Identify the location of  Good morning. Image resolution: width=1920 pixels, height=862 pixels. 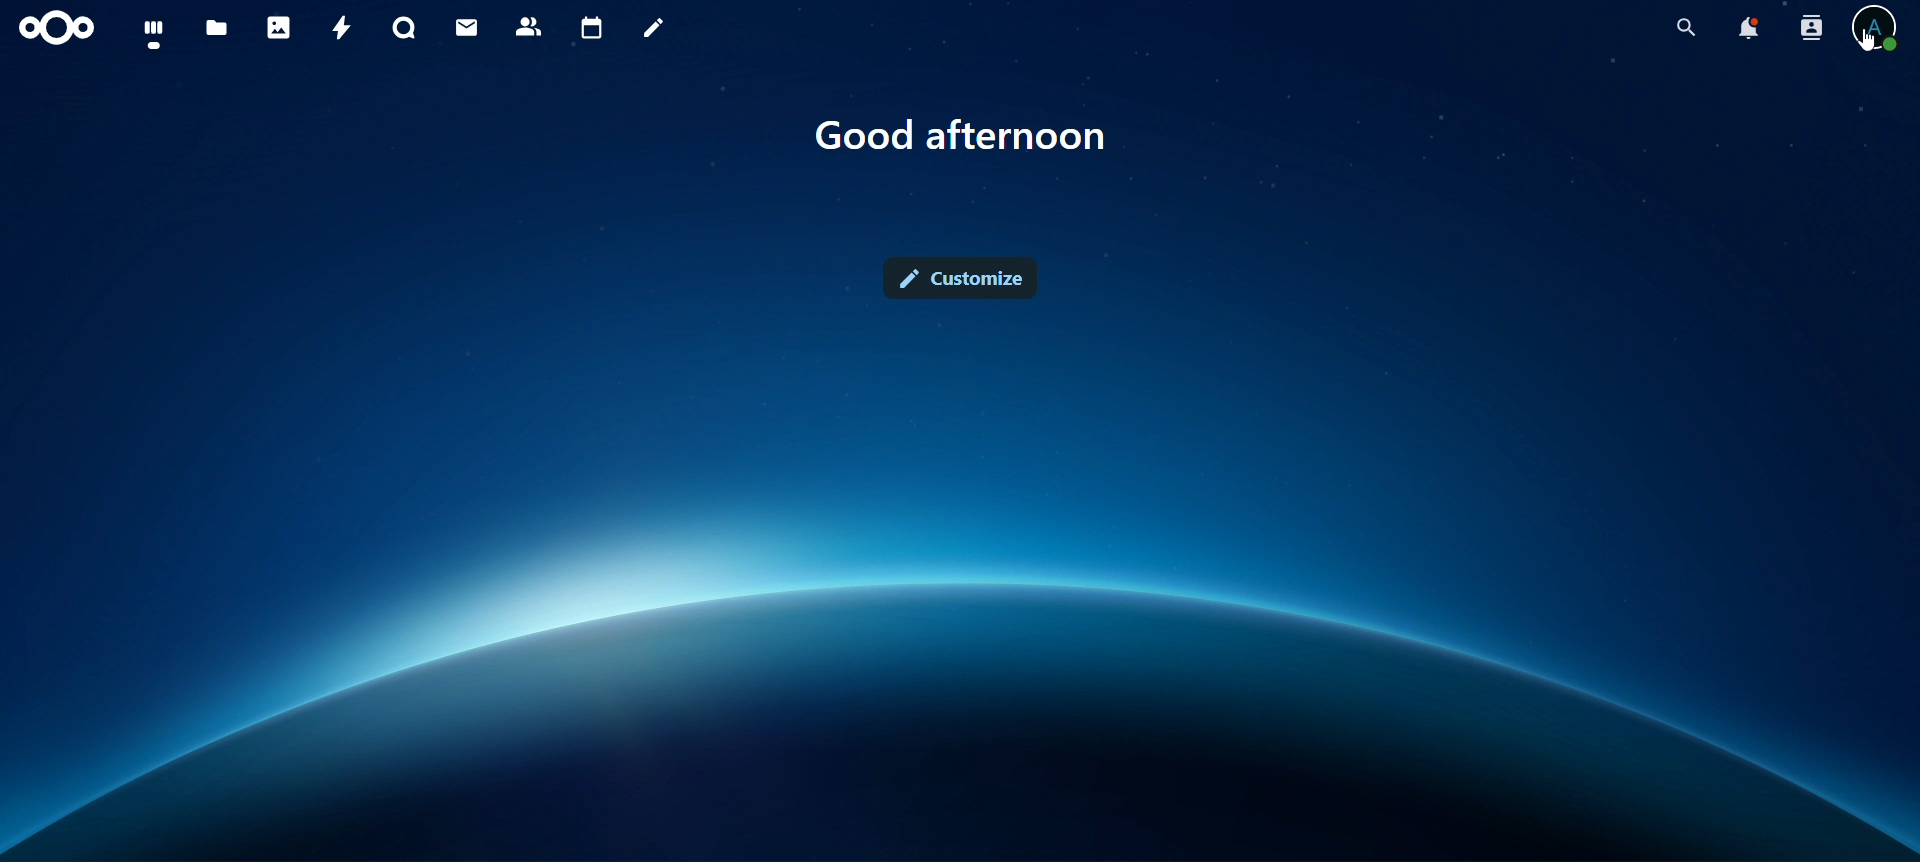
(980, 132).